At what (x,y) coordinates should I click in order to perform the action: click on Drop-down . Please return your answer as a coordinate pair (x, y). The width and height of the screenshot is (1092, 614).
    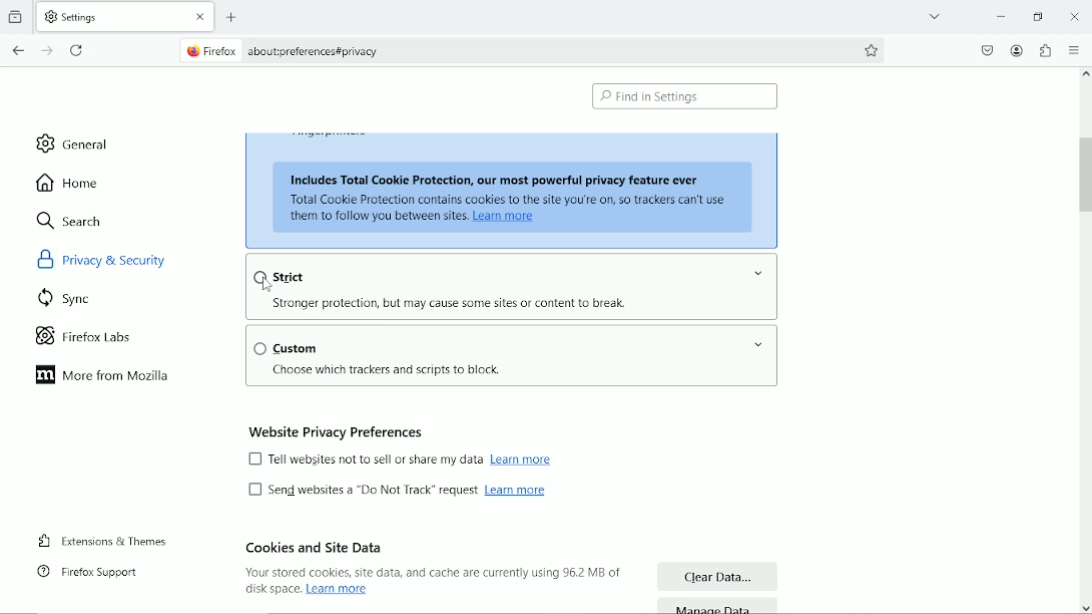
    Looking at the image, I should click on (760, 273).